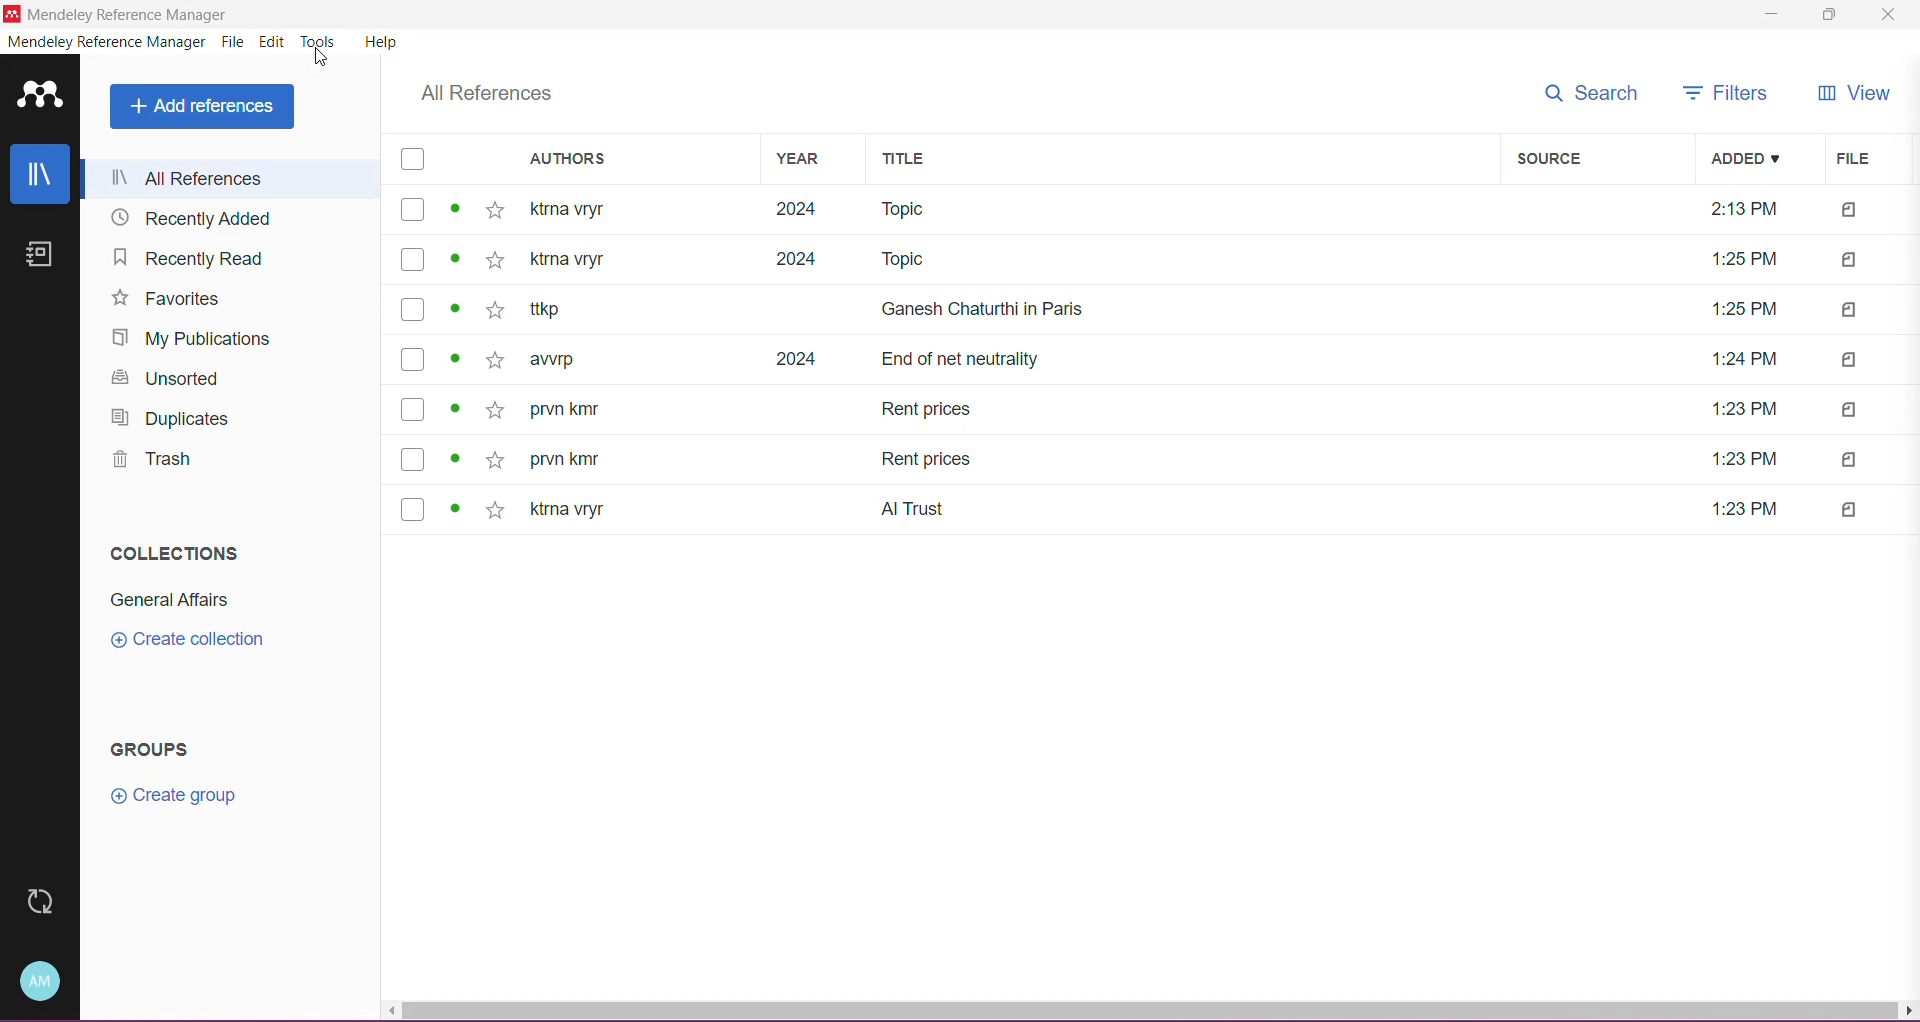  I want to click on Files Added, so click(1842, 208).